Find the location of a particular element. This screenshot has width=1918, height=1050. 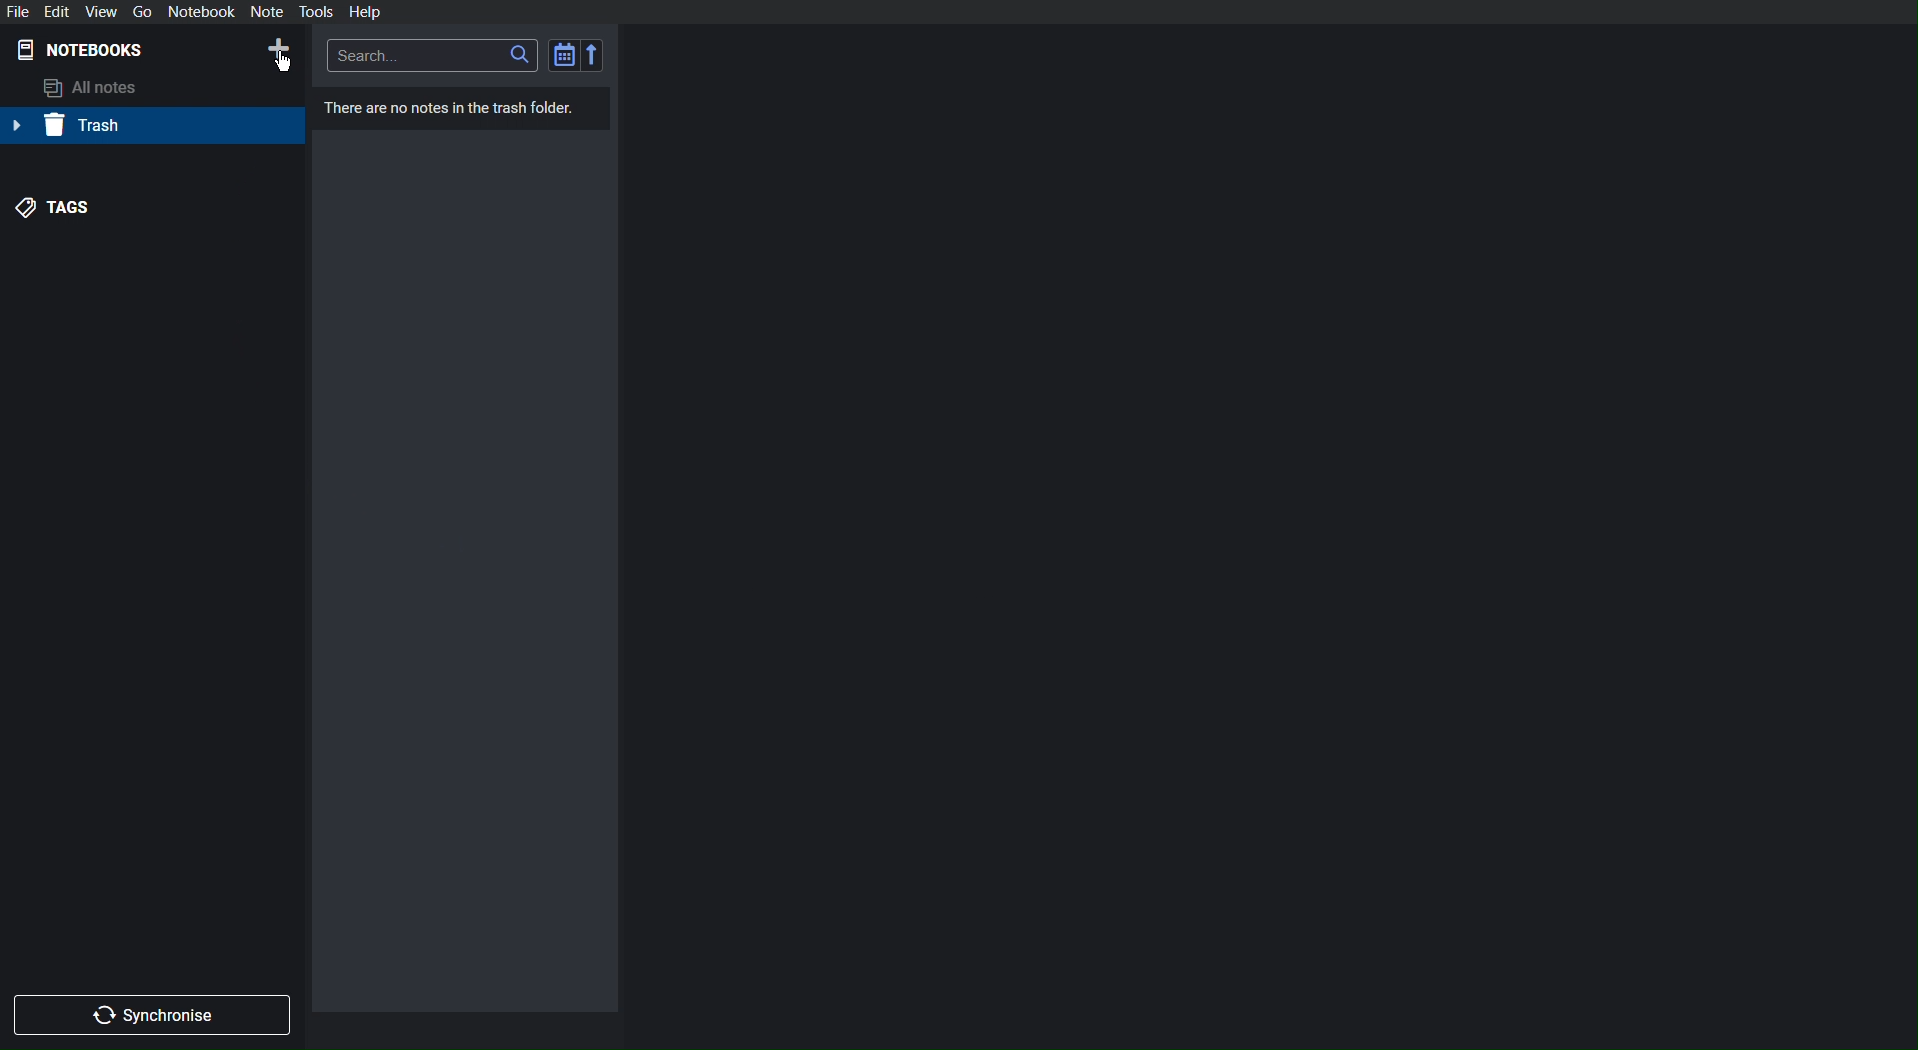

cursor is located at coordinates (283, 64).